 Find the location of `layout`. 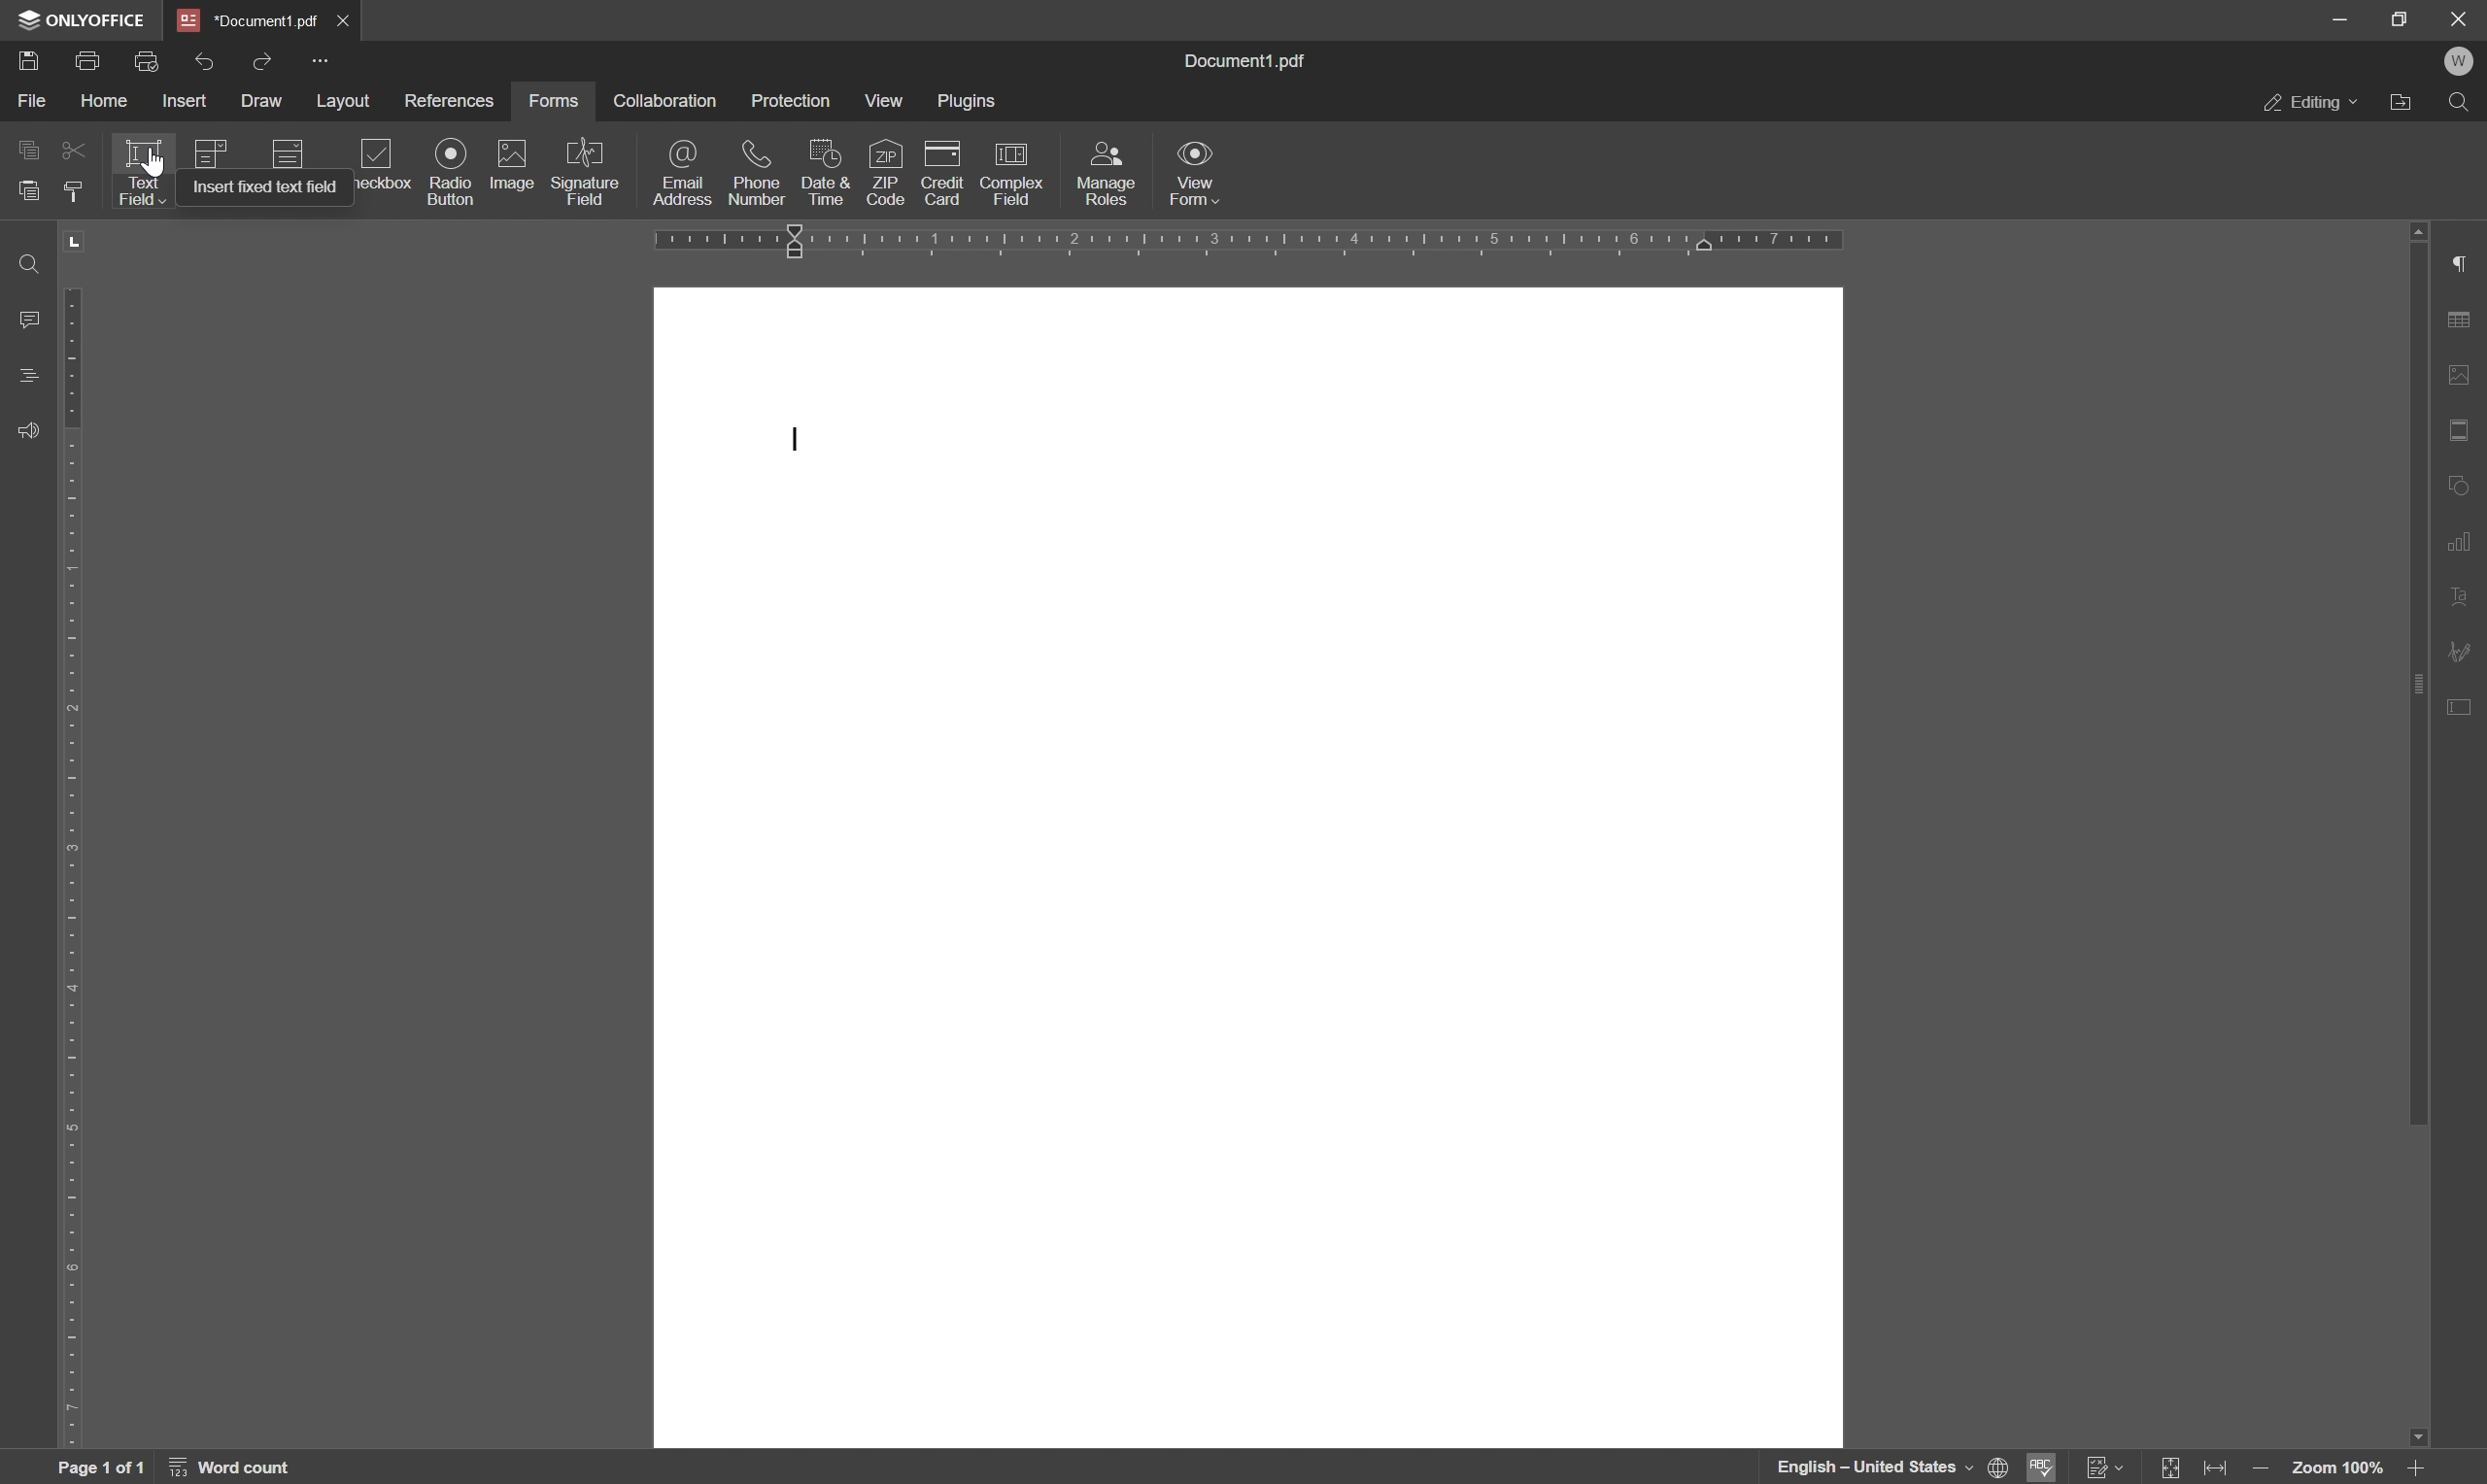

layout is located at coordinates (348, 101).